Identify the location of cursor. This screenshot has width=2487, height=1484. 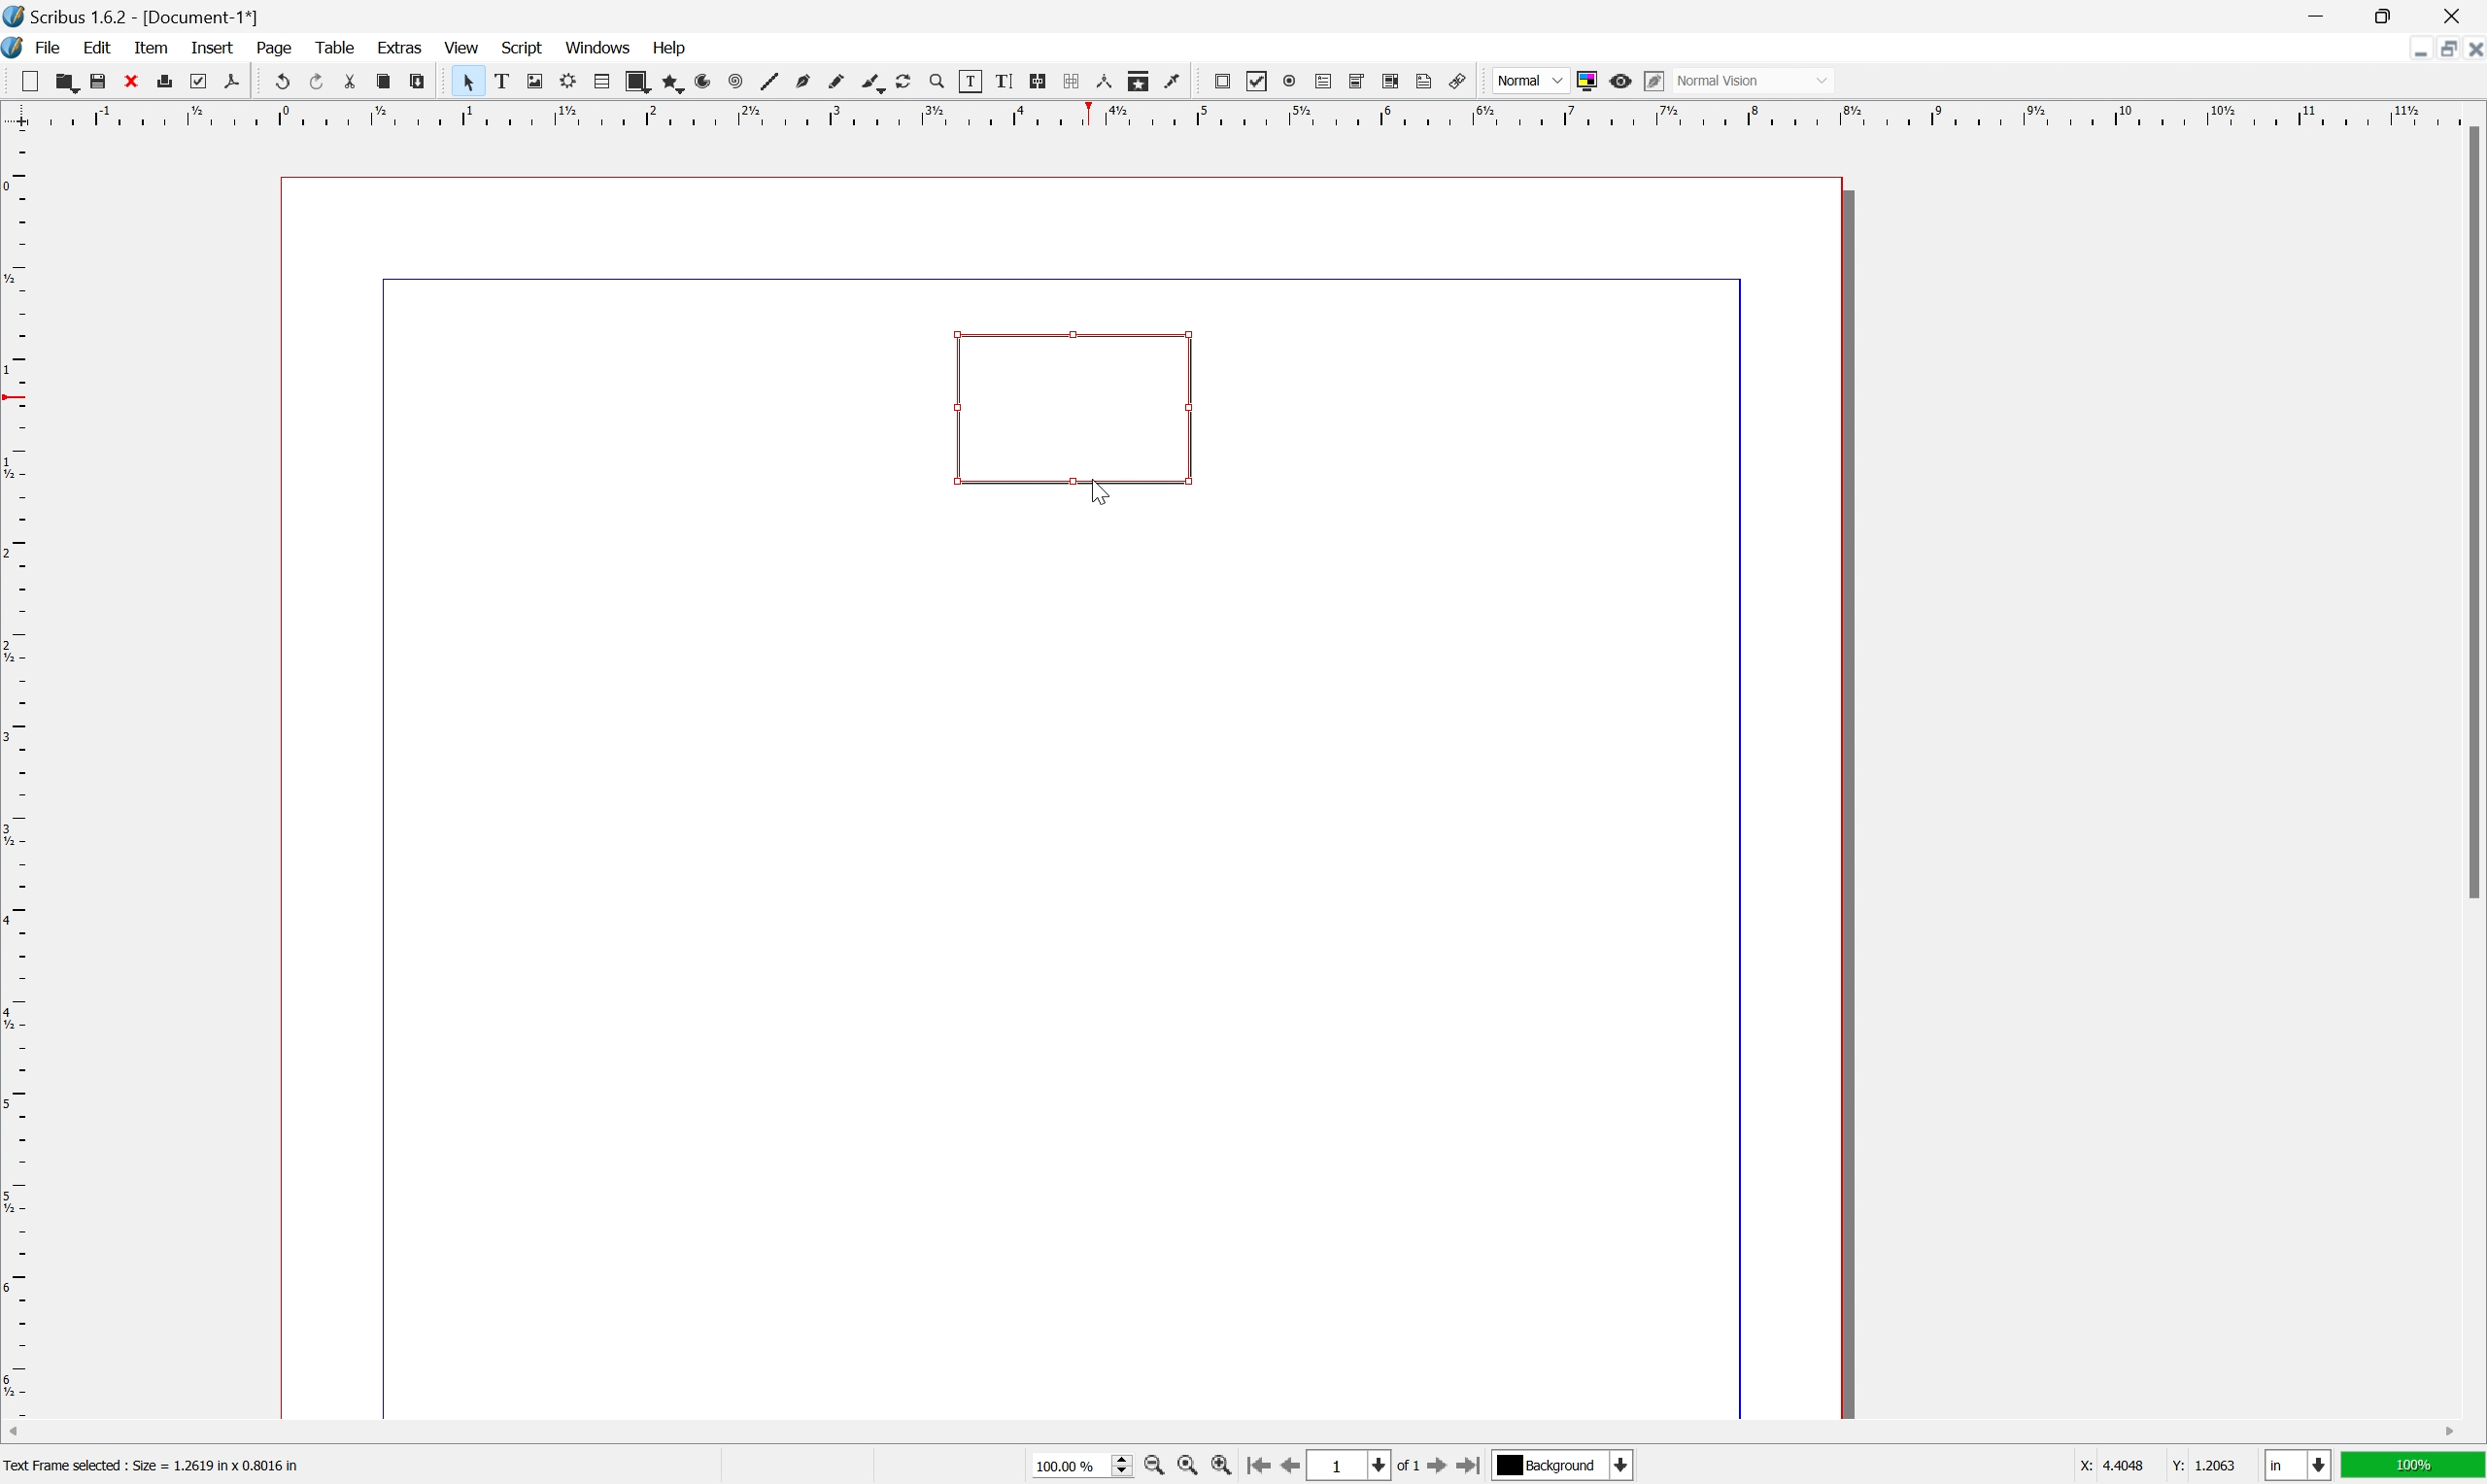
(1098, 490).